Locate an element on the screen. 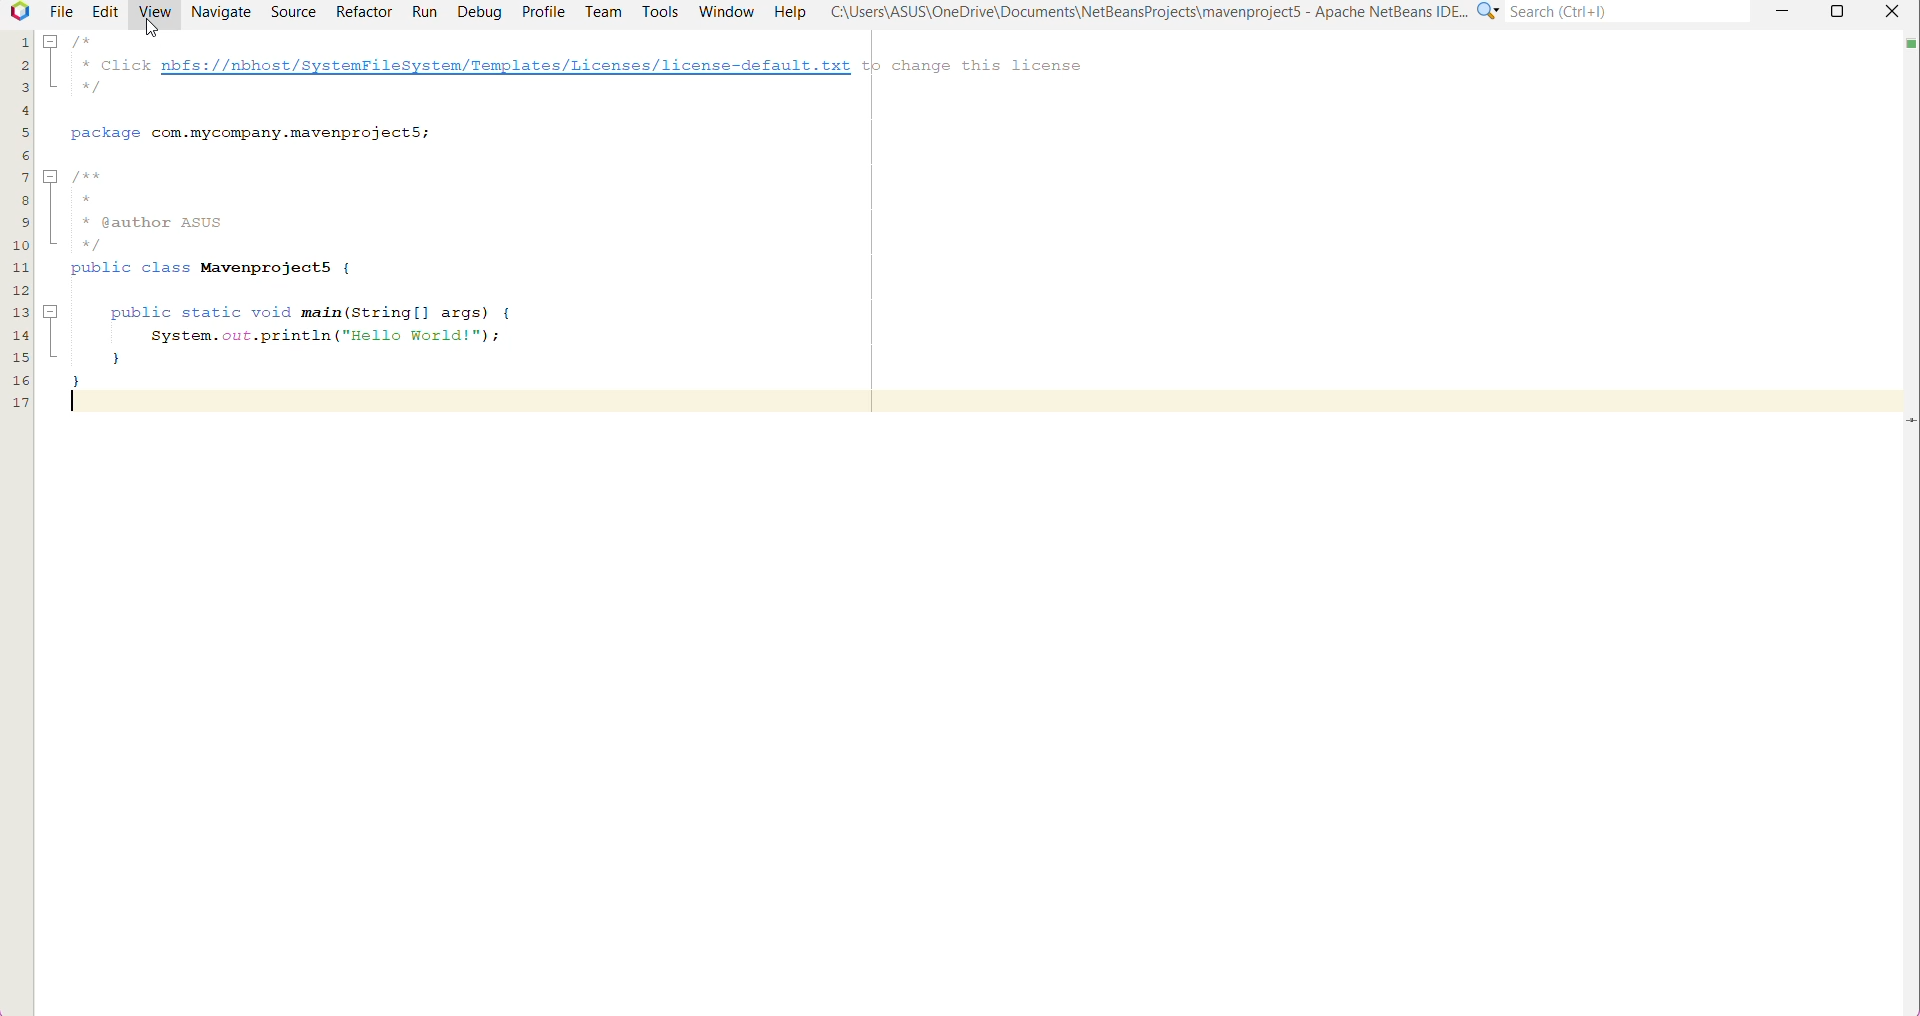 The height and width of the screenshot is (1016, 1920). /** Click nbfs://nbhost/SystemFileSystem/Templates/Licenses/license-default.txt tp change this license. */ is located at coordinates (568, 62).